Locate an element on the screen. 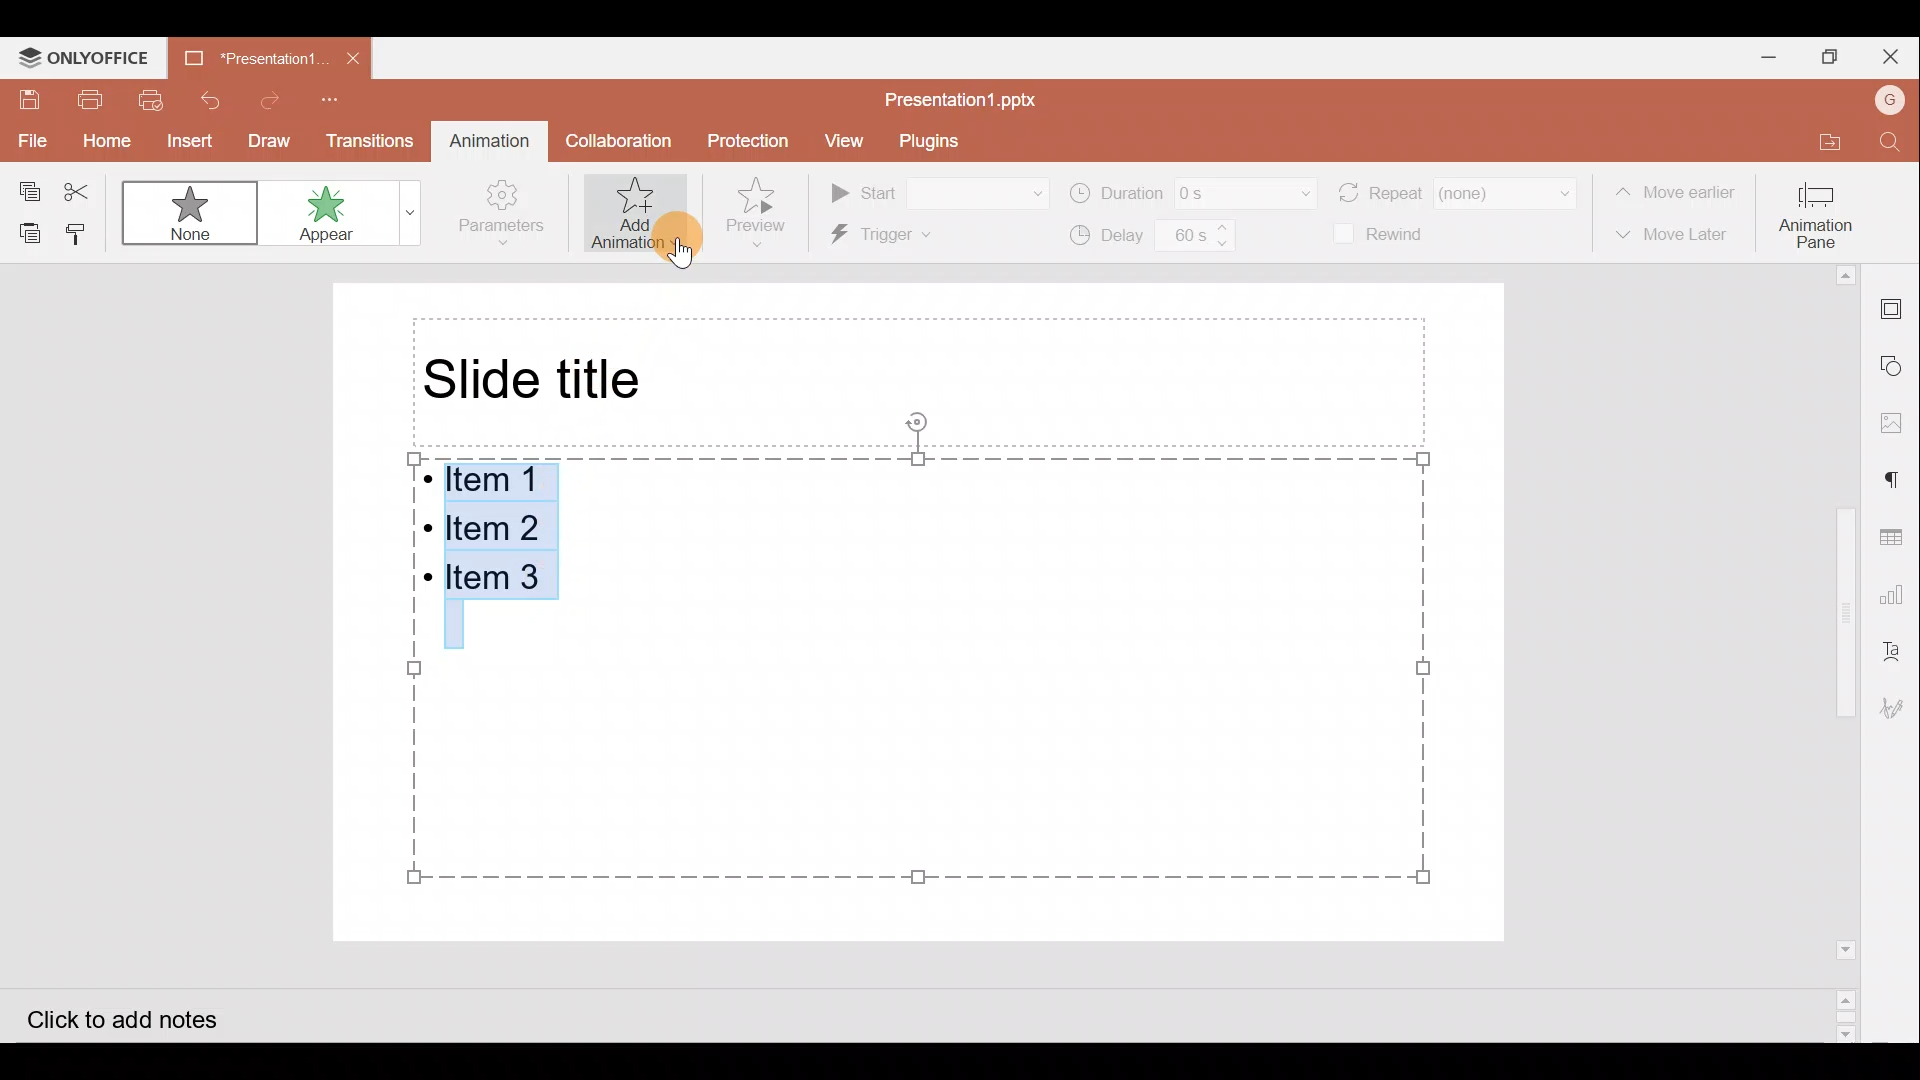 The width and height of the screenshot is (1920, 1080). Paste is located at coordinates (29, 231).